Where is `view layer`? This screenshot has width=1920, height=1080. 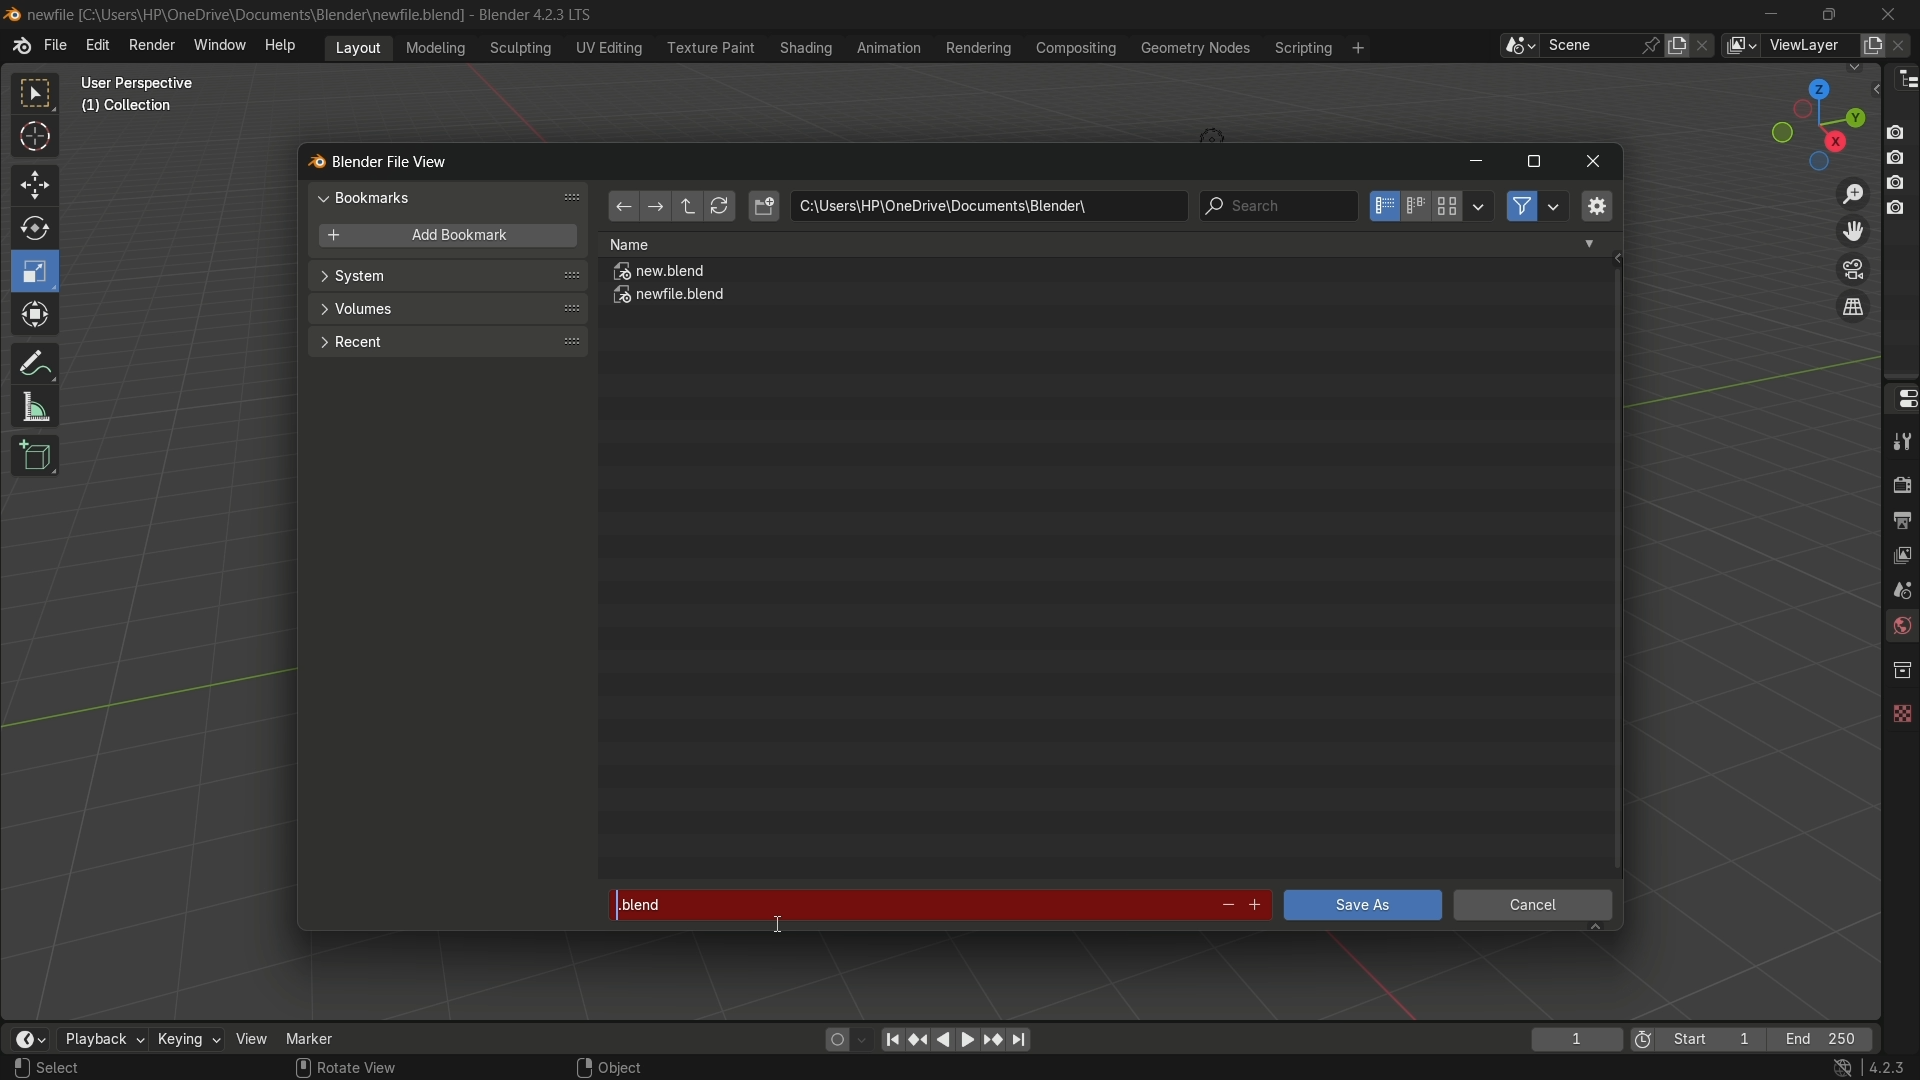
view layer is located at coordinates (1900, 553).